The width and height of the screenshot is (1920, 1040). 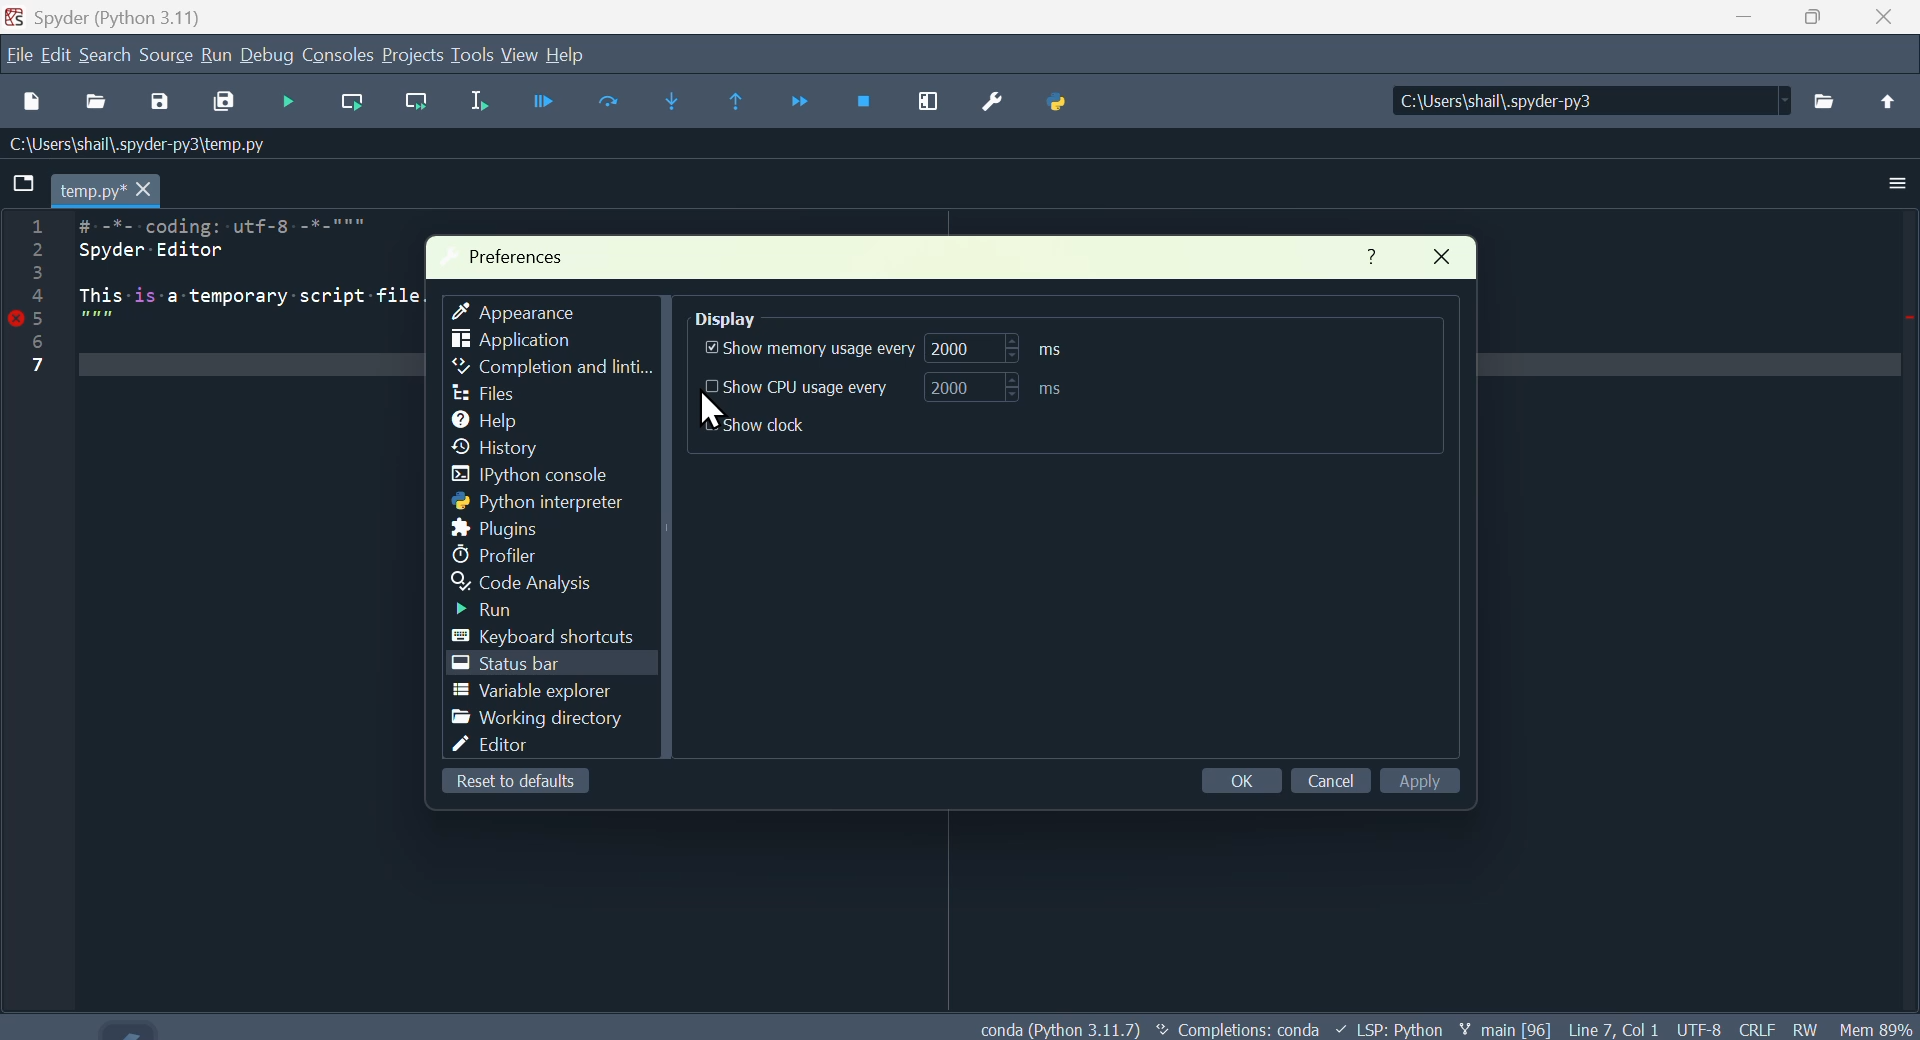 I want to click on 1 # -%--coding: utf-8 -*-"""
> Spyder Editor

3

+ This is-a temporary -script-file.
ST

5

7, so click(x=253, y=292).